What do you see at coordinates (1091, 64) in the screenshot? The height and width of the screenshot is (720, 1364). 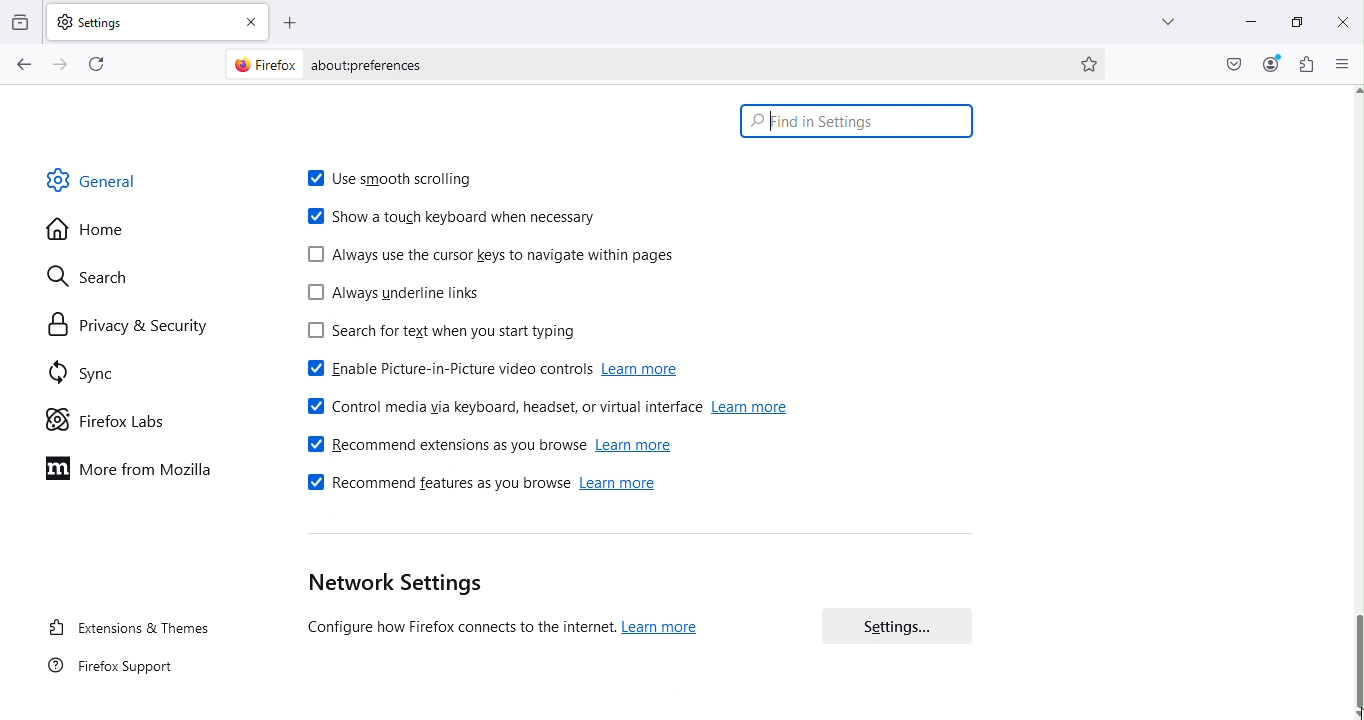 I see `Bookmark` at bounding box center [1091, 64].